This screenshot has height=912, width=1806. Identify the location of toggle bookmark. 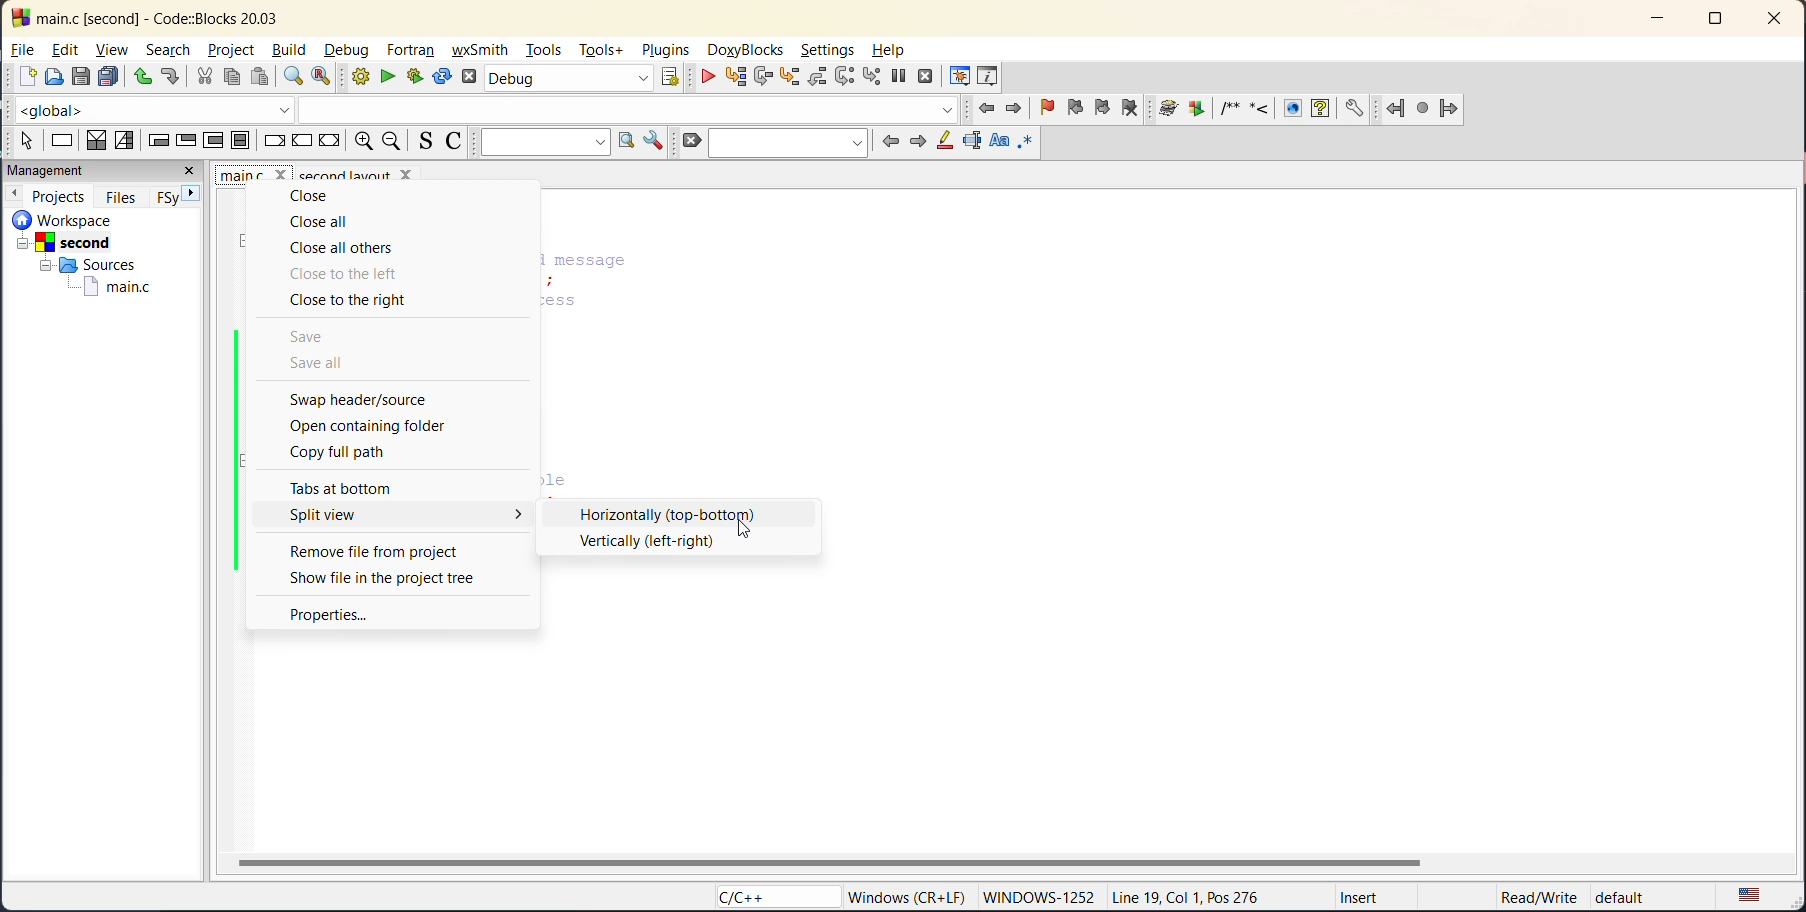
(1050, 108).